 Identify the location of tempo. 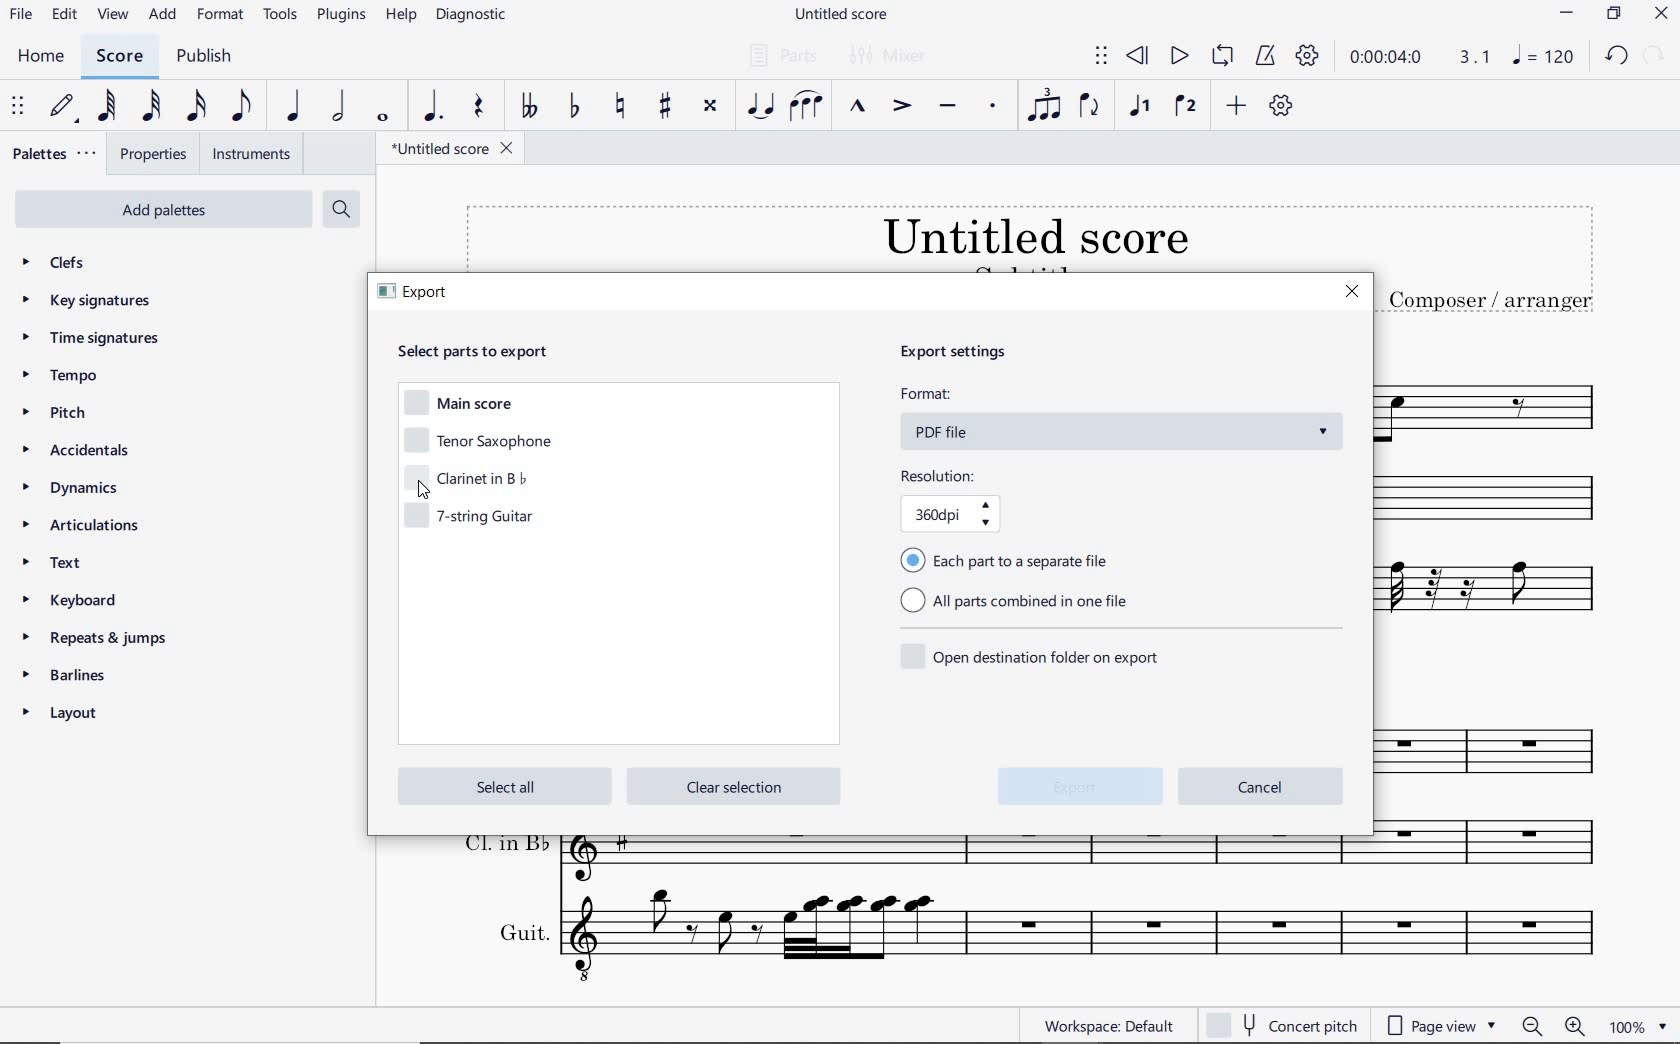
(63, 377).